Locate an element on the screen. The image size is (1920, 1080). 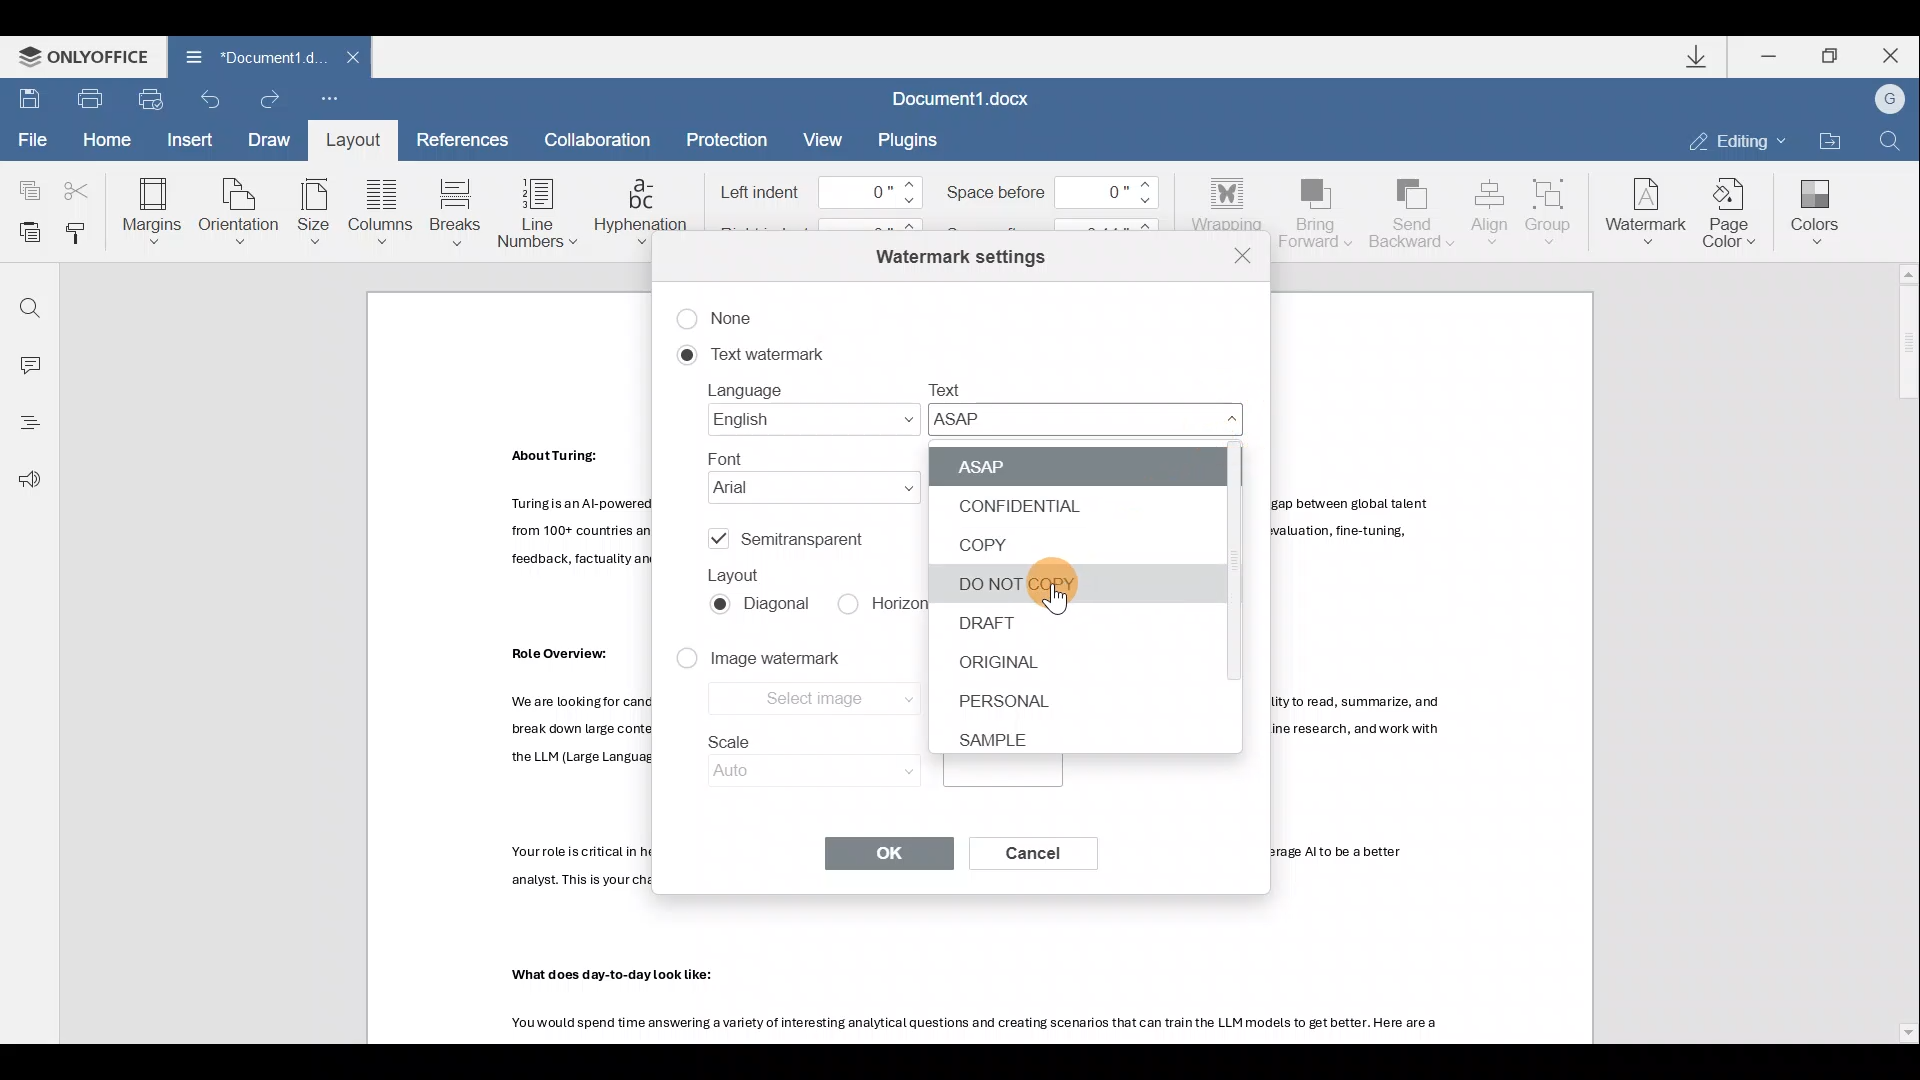
Maximize is located at coordinates (1828, 56).